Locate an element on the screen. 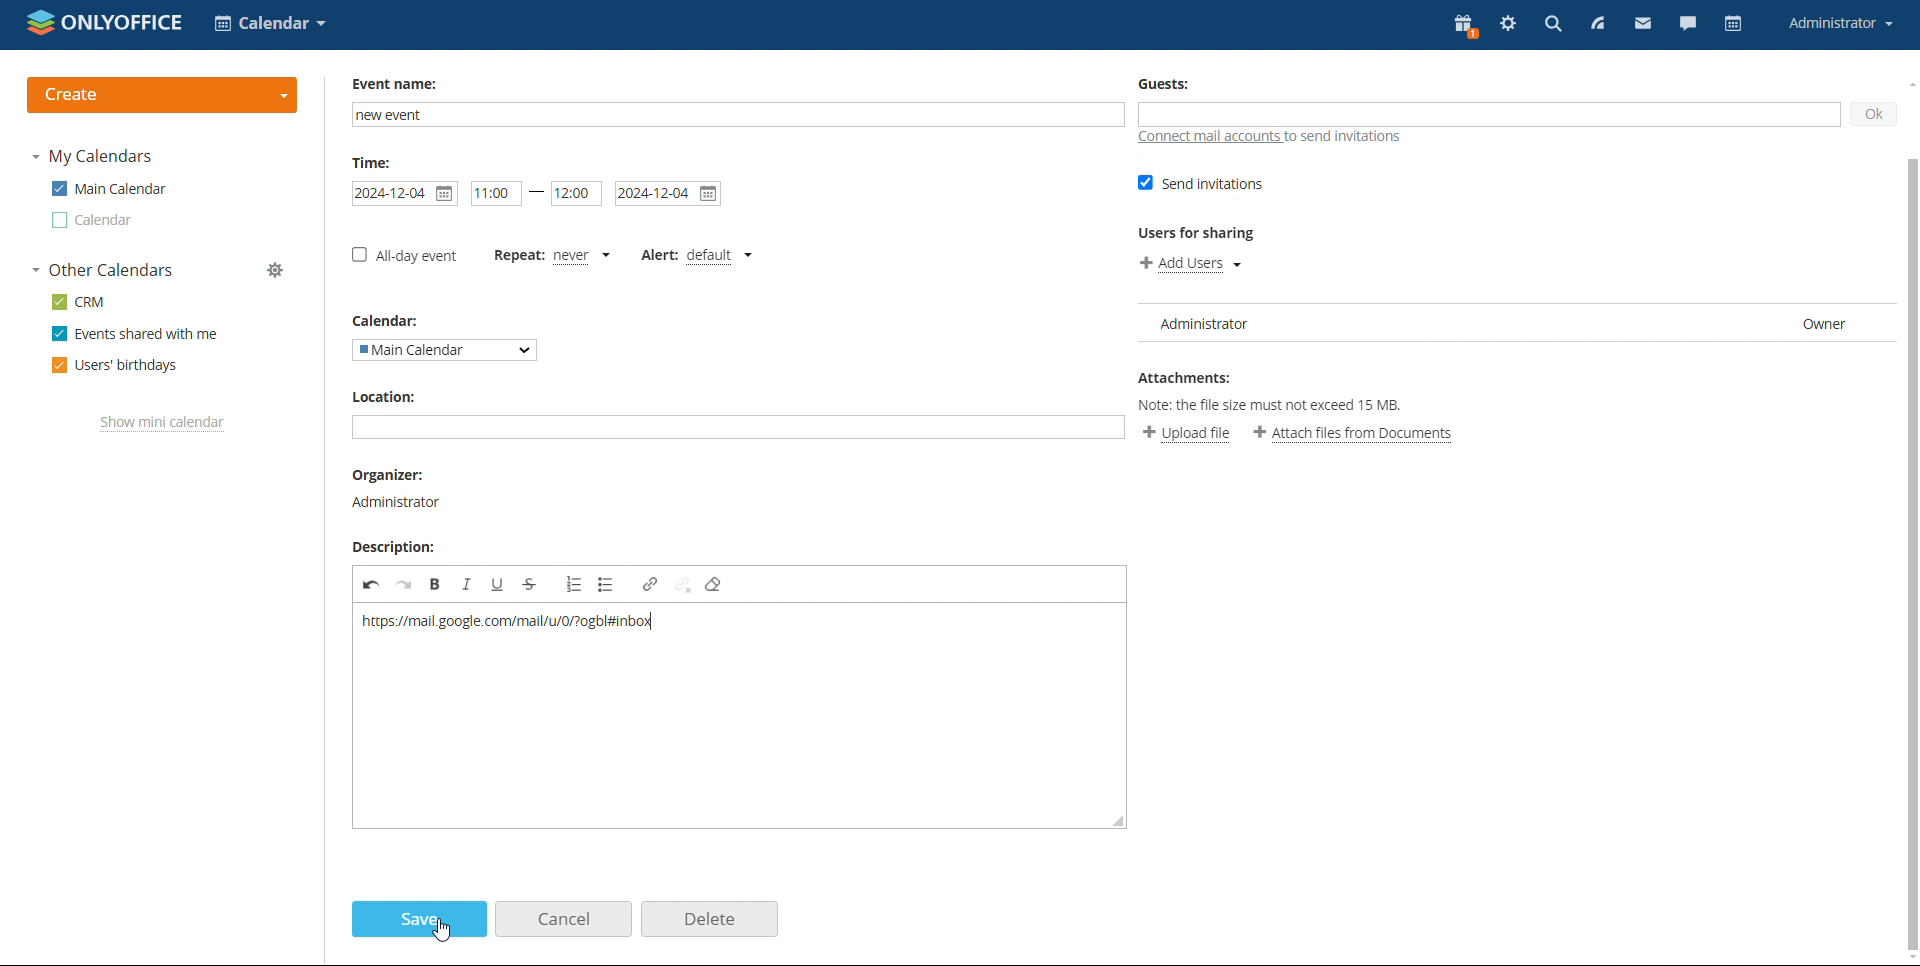 Image resolution: width=1920 pixels, height=966 pixels. insert/remove bulleted list is located at coordinates (608, 585).